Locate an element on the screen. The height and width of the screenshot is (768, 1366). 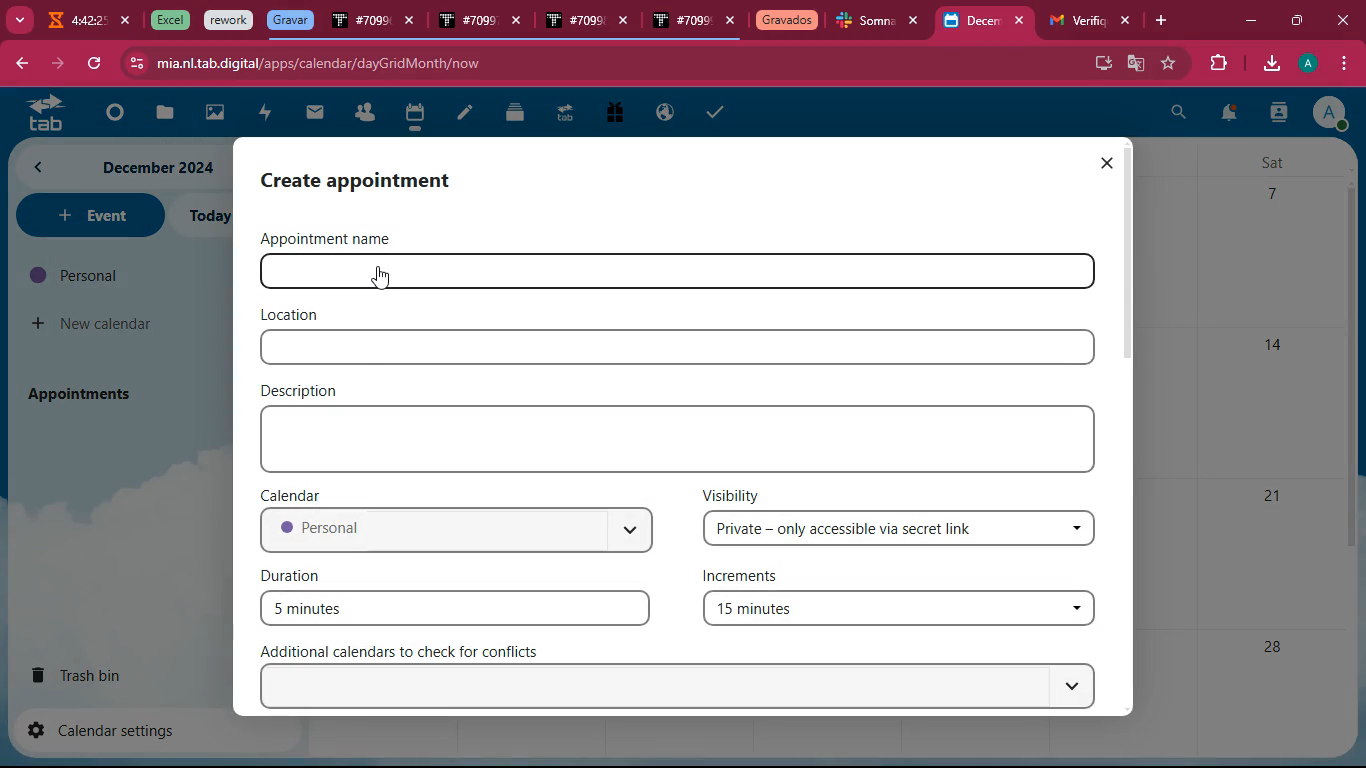
tab is located at coordinates (573, 22).